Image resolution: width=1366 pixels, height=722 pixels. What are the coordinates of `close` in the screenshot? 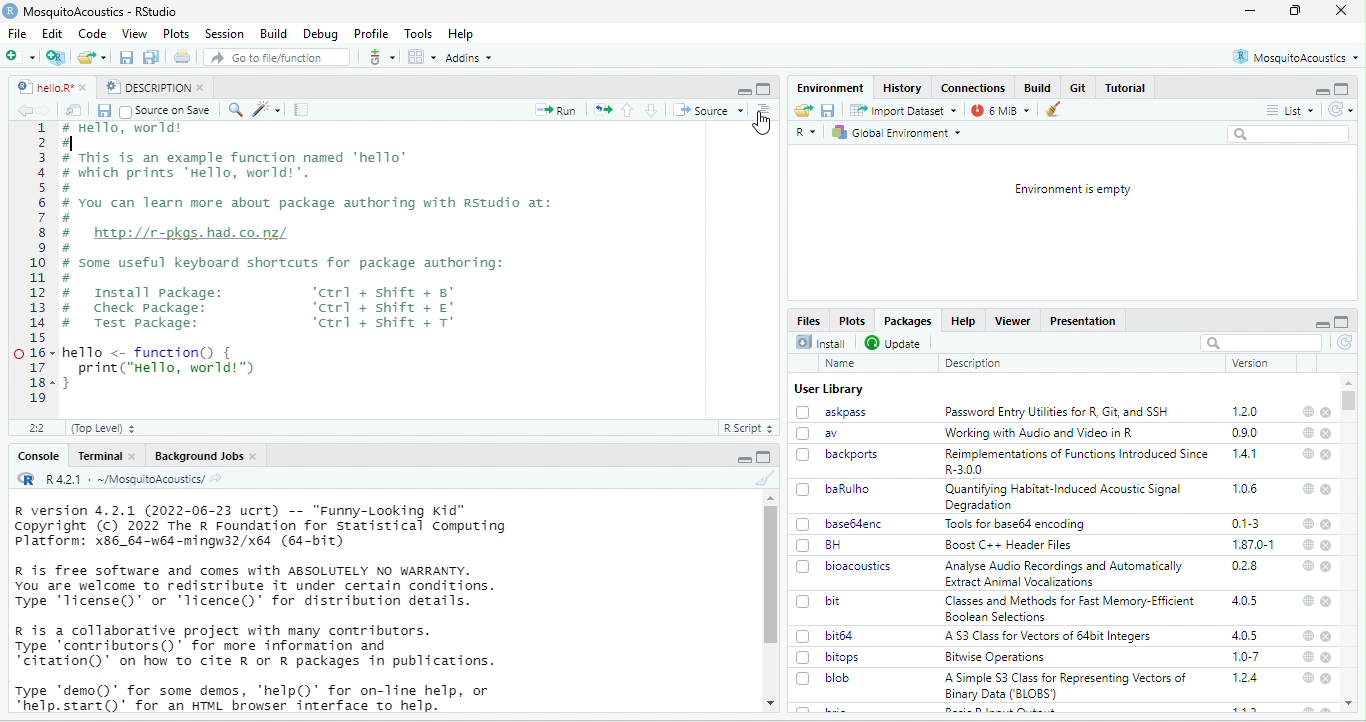 It's located at (1328, 490).